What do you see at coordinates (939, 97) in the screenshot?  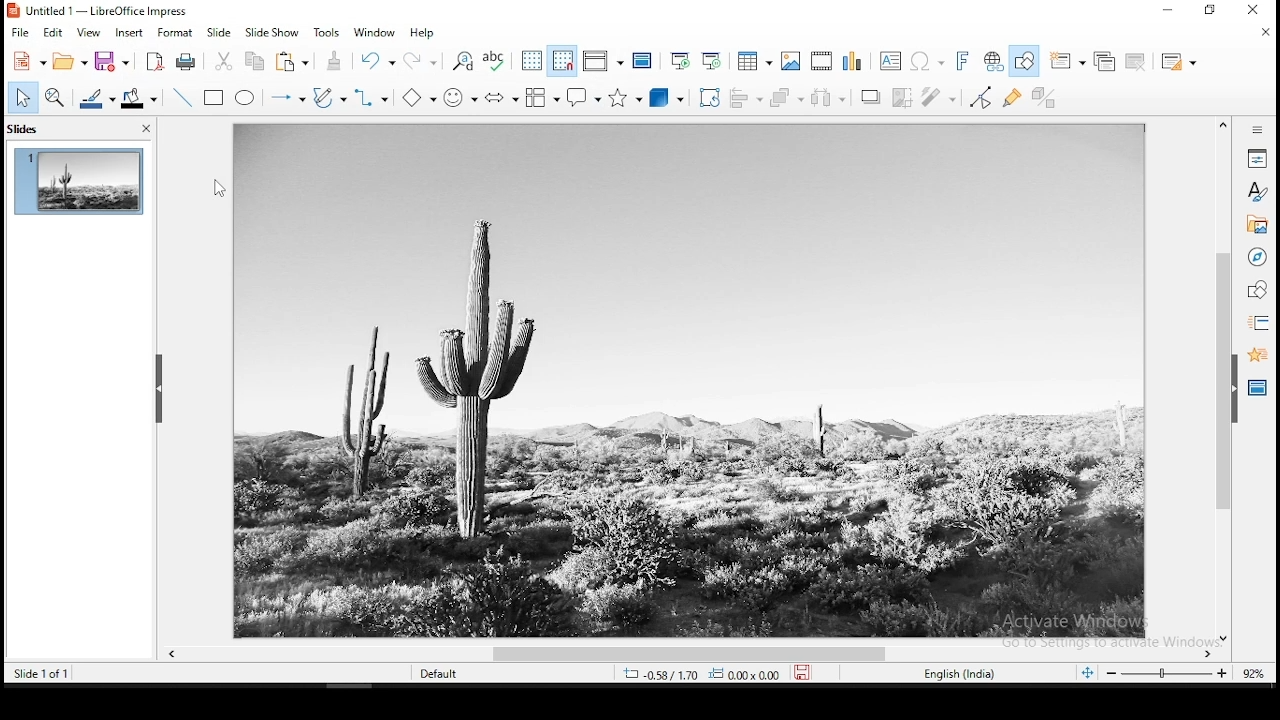 I see `filter` at bounding box center [939, 97].